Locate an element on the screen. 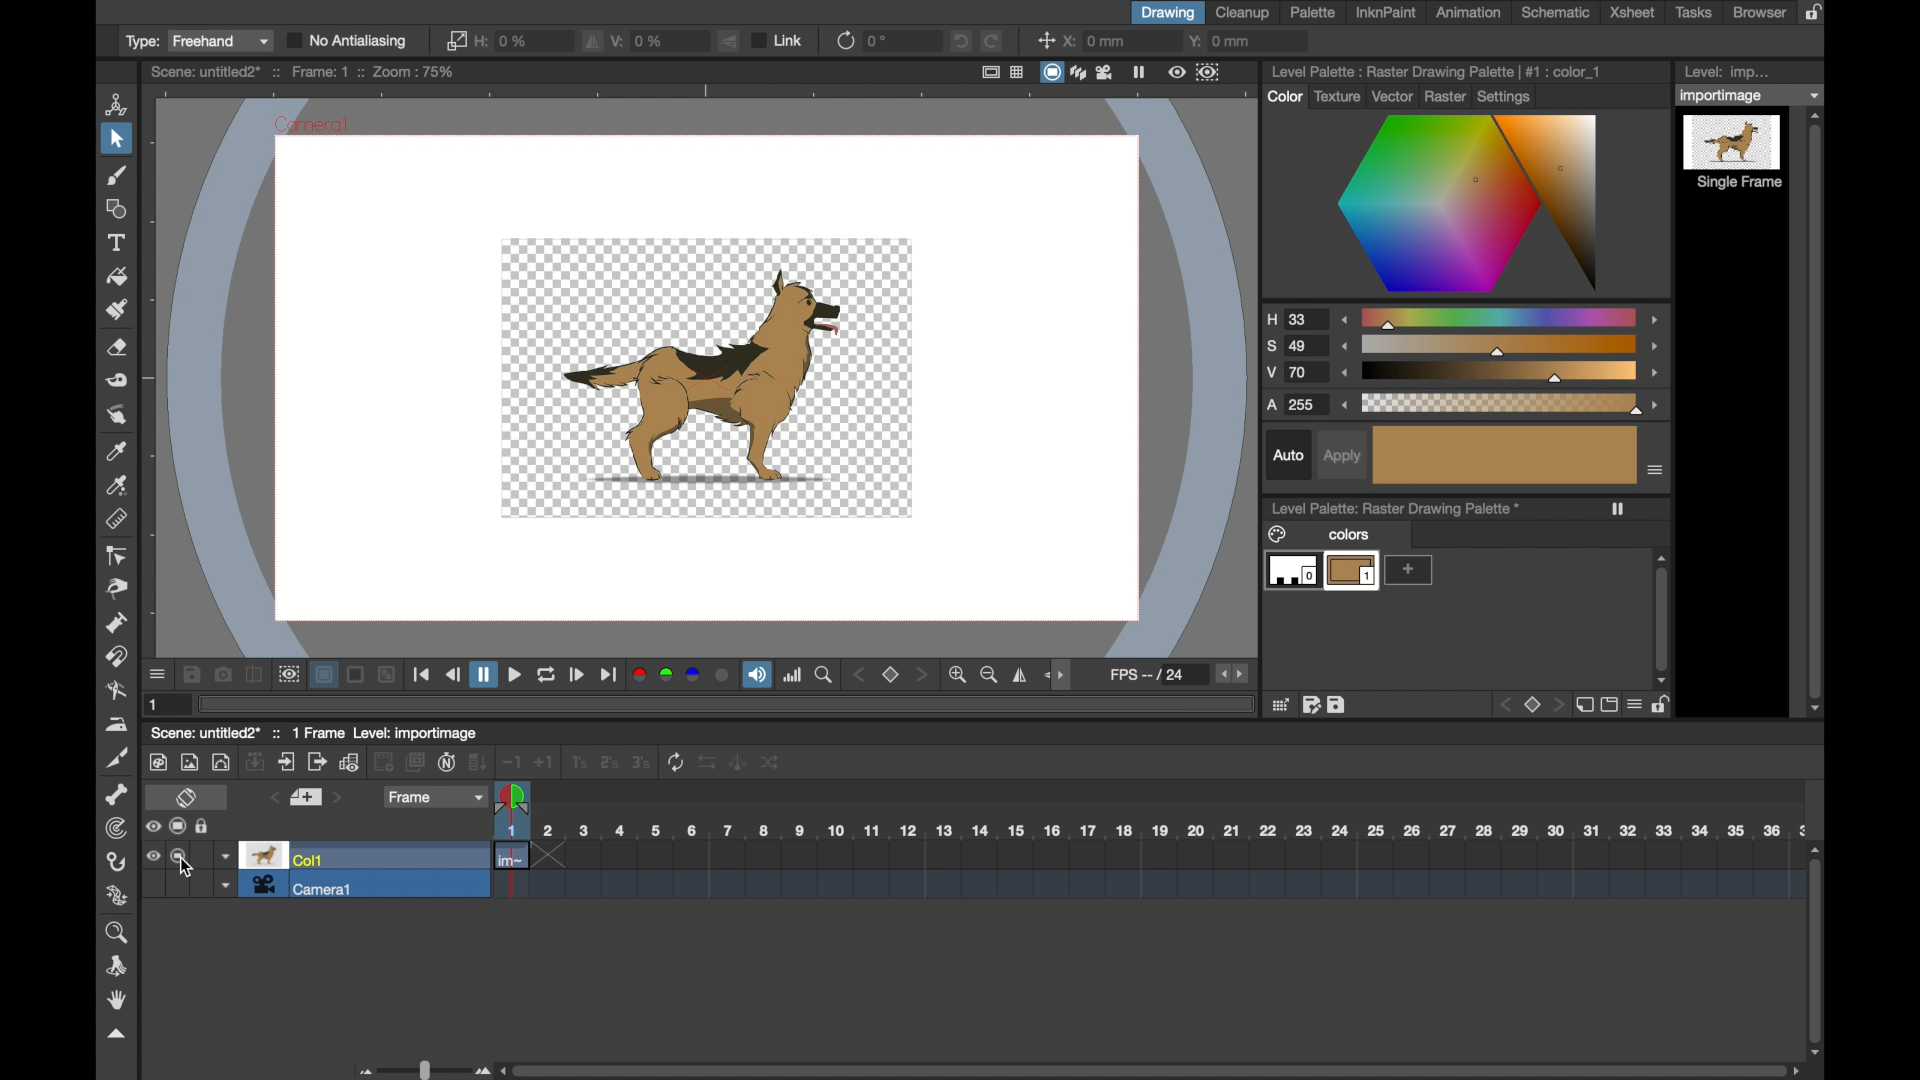 The height and width of the screenshot is (1080, 1920). S is located at coordinates (1293, 347).